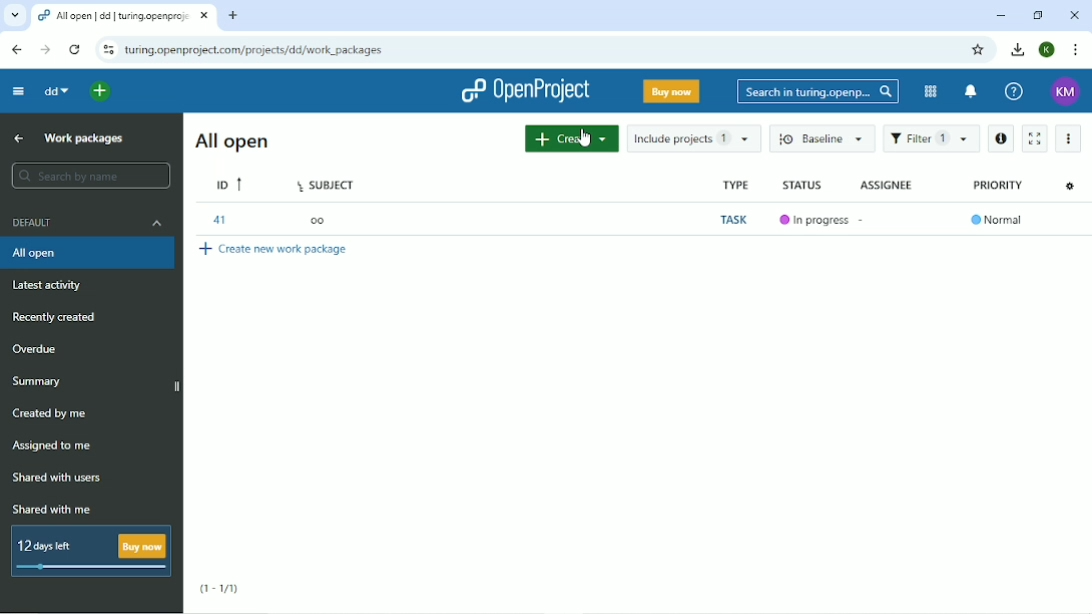 The height and width of the screenshot is (614, 1092). Describe the element at coordinates (523, 91) in the screenshot. I see `OpenProject` at that location.